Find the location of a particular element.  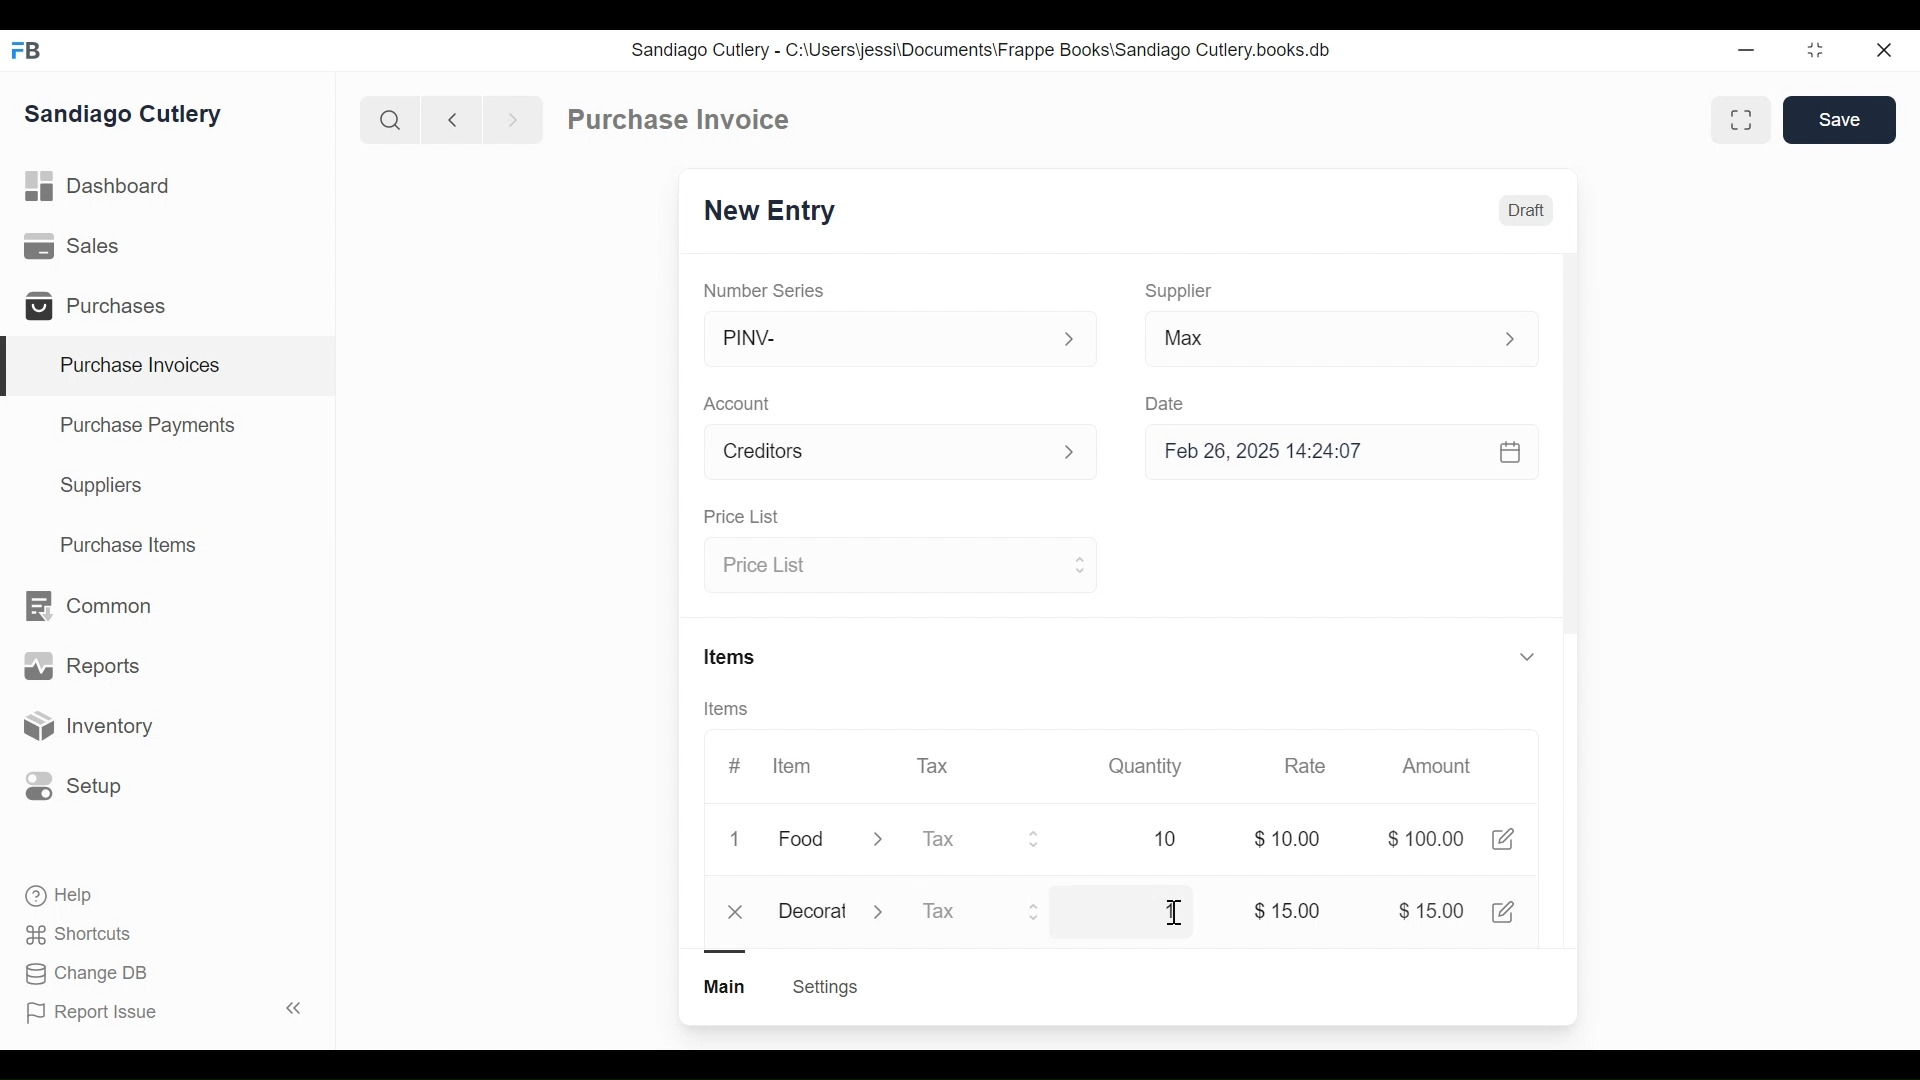

Change DB is located at coordinates (90, 974).